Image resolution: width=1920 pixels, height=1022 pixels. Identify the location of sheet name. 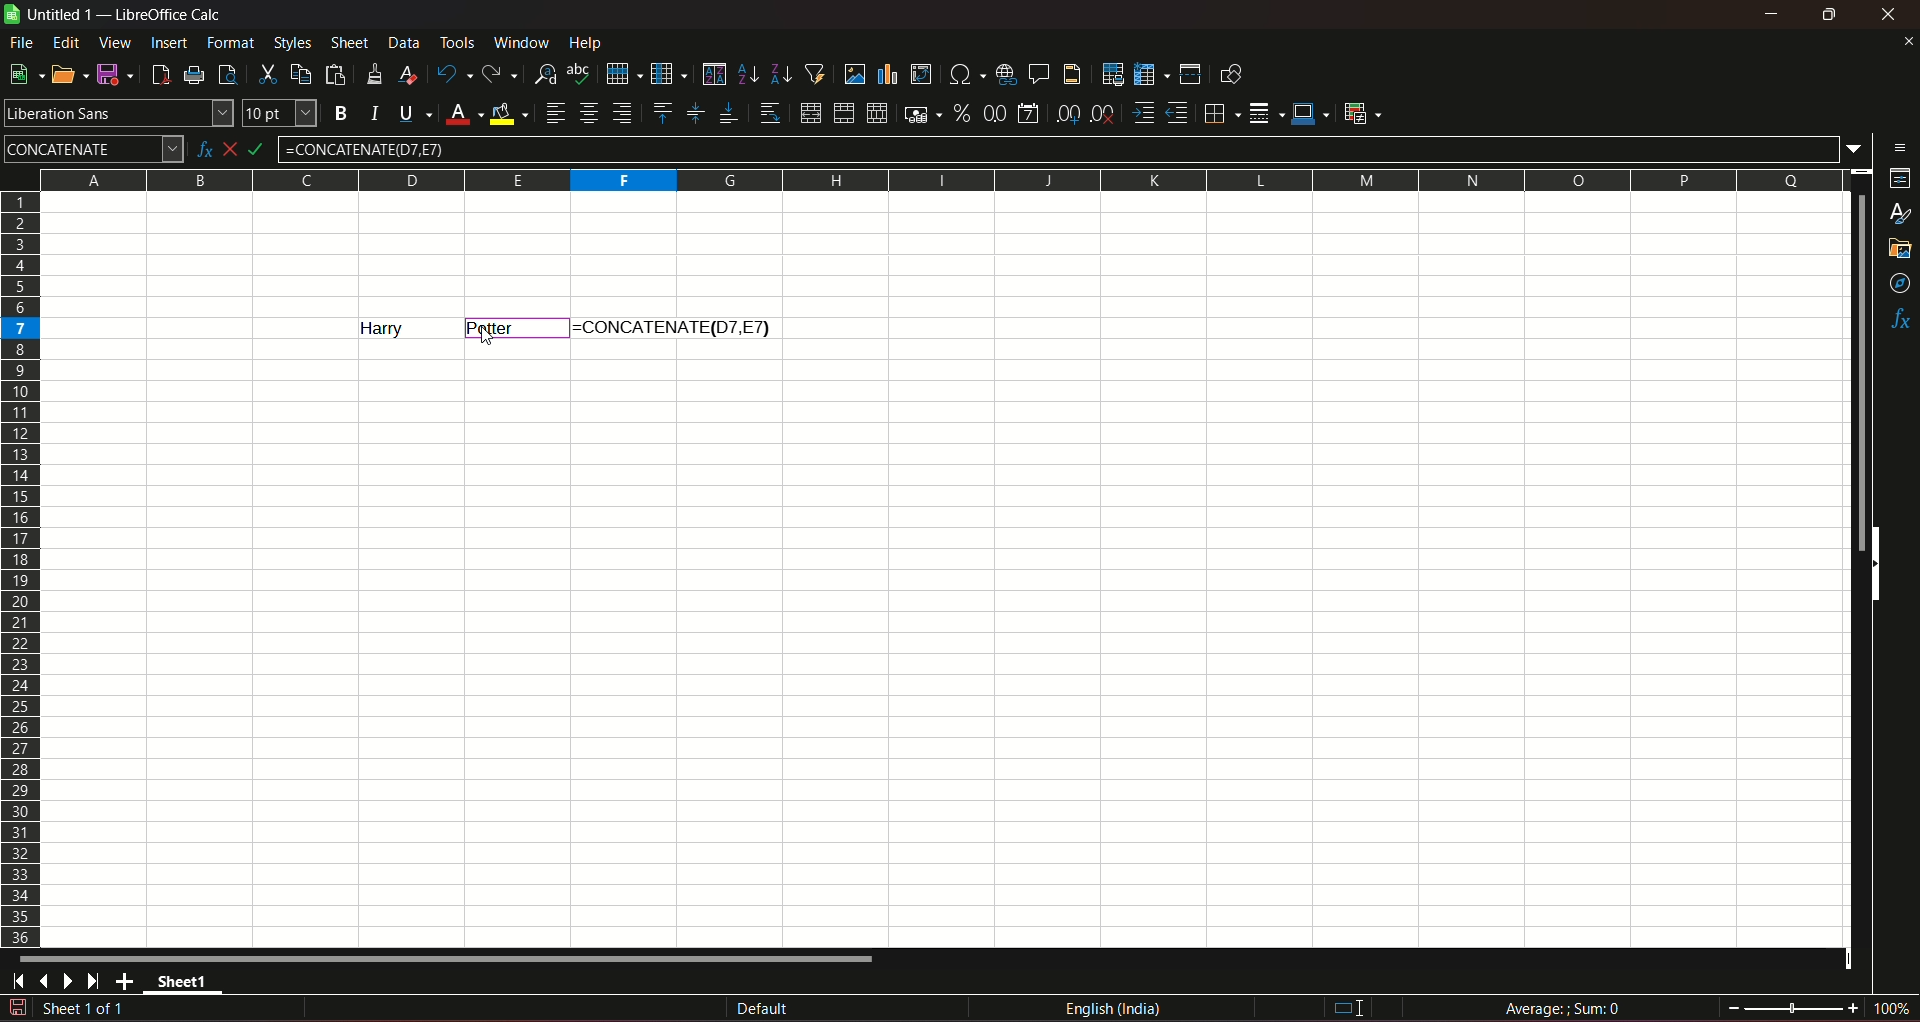
(51, 15).